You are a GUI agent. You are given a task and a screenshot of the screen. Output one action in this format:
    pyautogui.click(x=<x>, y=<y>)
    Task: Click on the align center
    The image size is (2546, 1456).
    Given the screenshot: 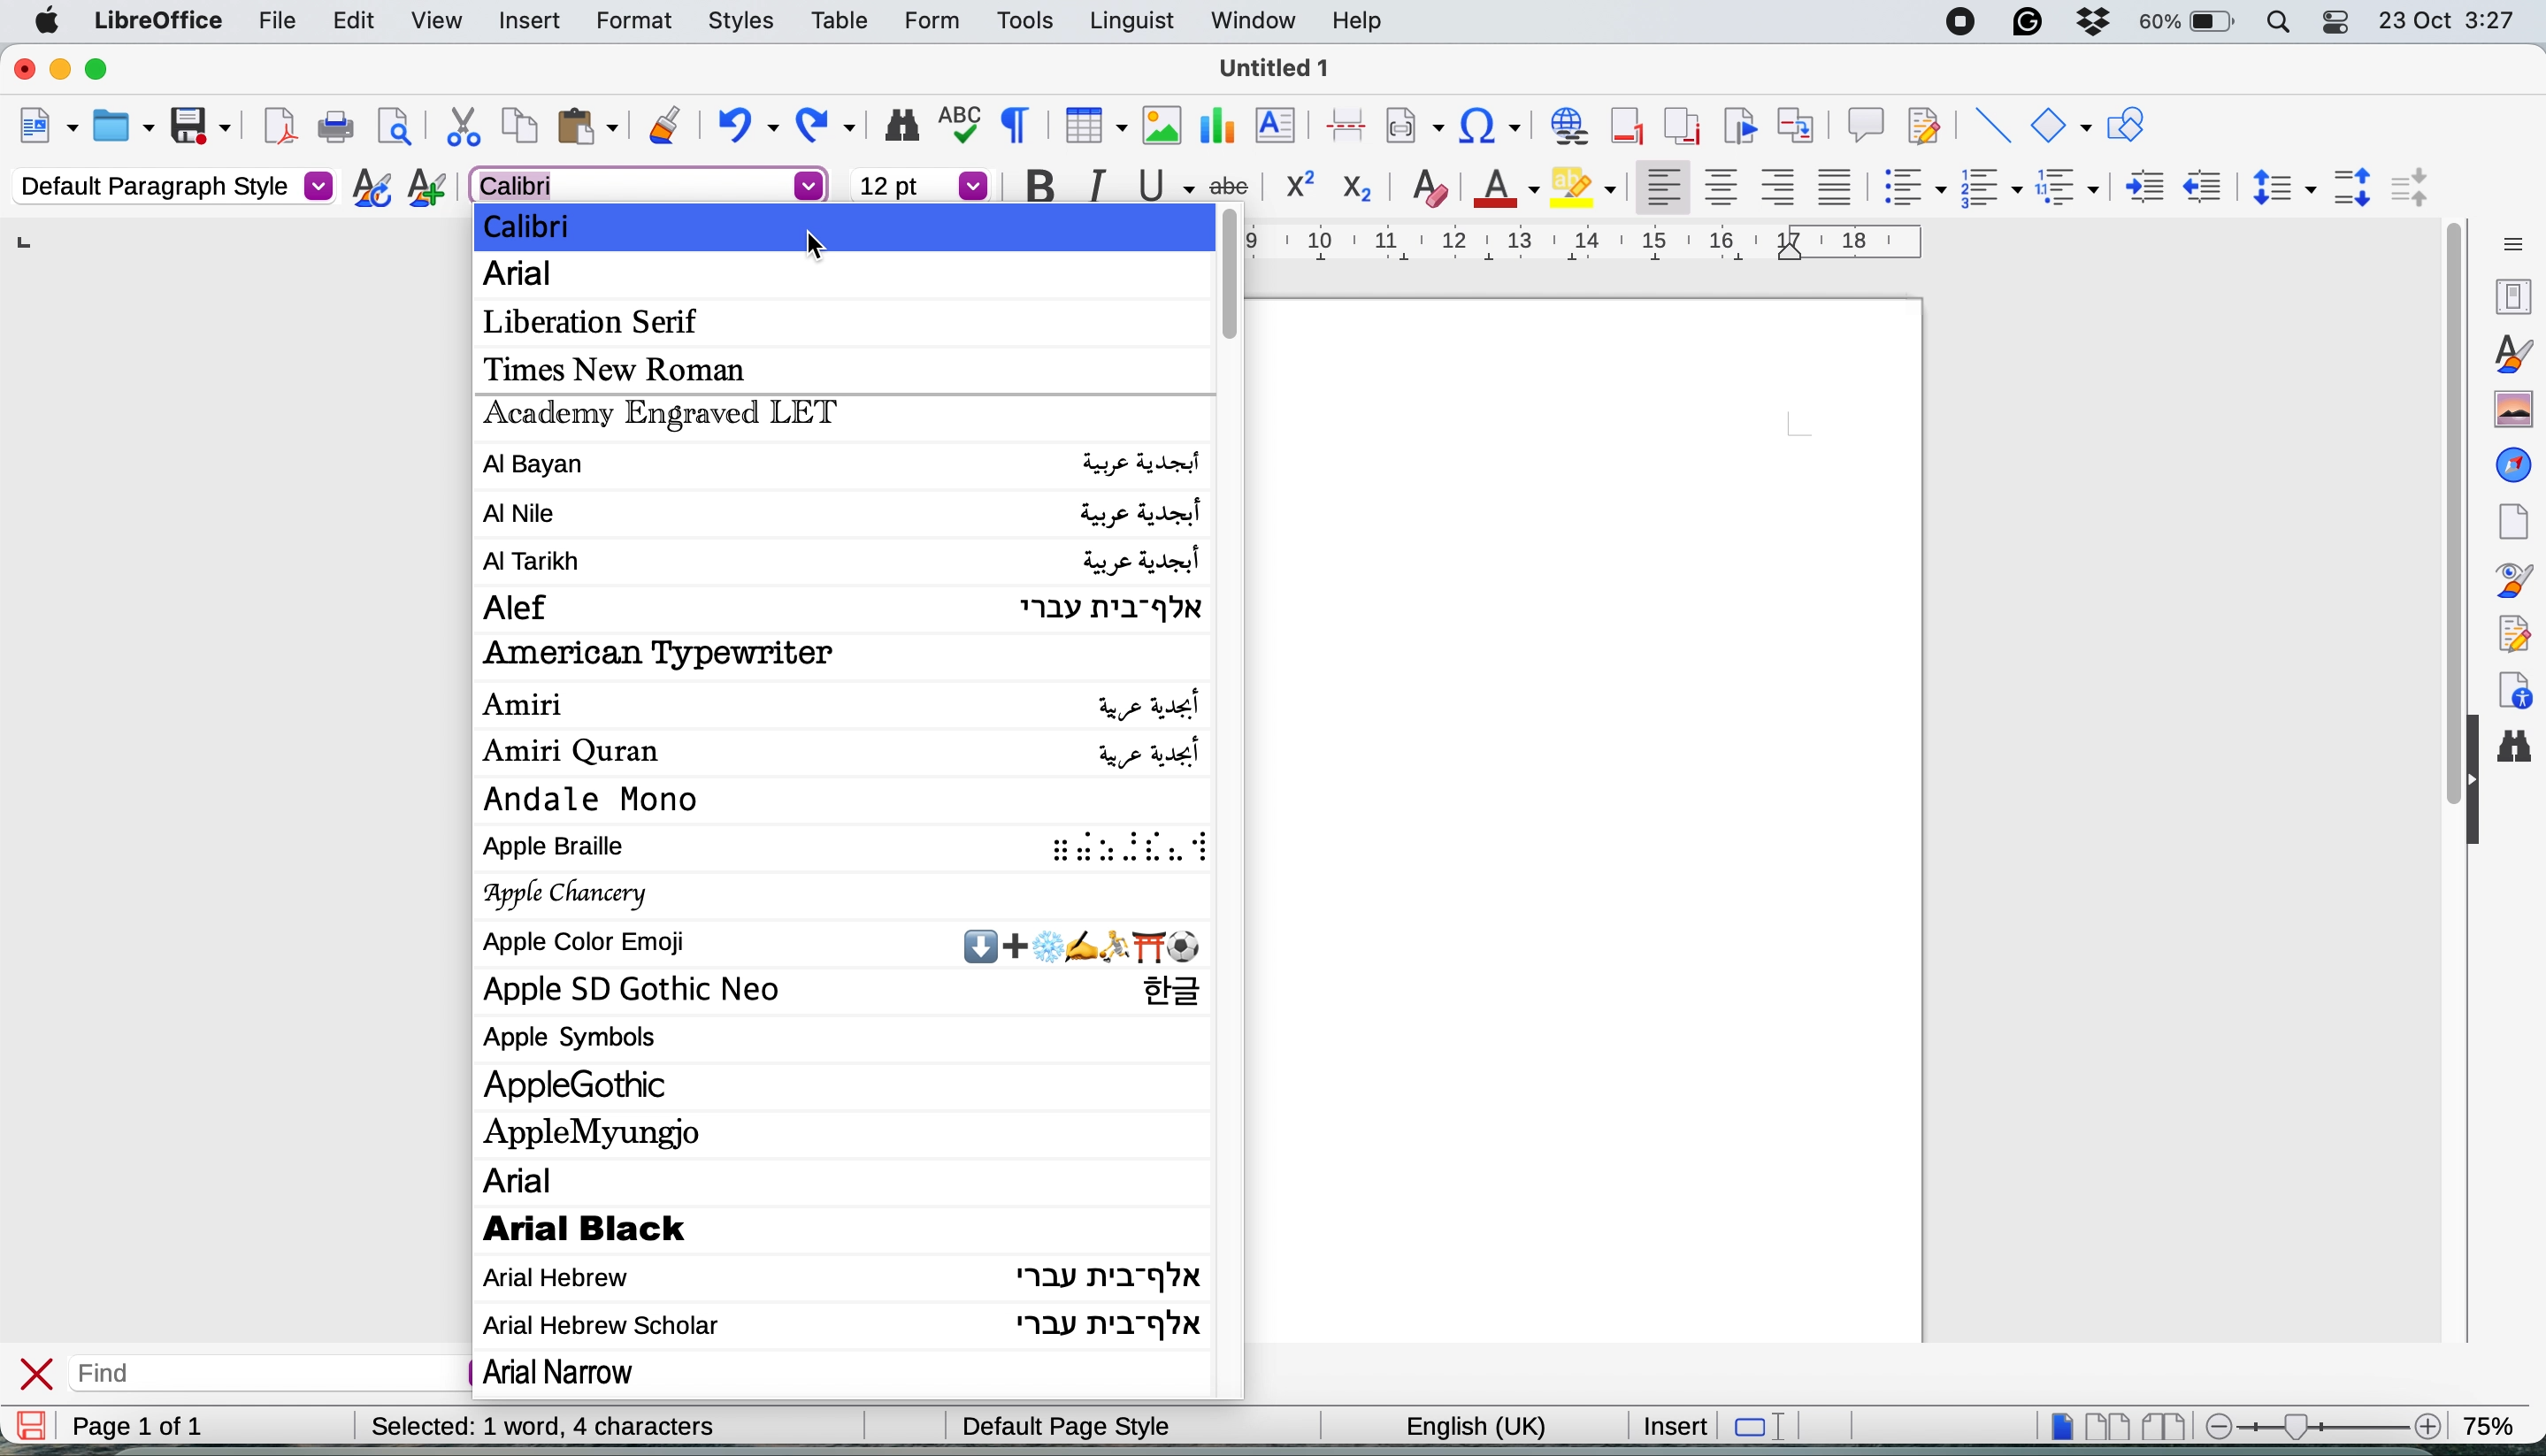 What is the action you would take?
    pyautogui.click(x=1723, y=188)
    